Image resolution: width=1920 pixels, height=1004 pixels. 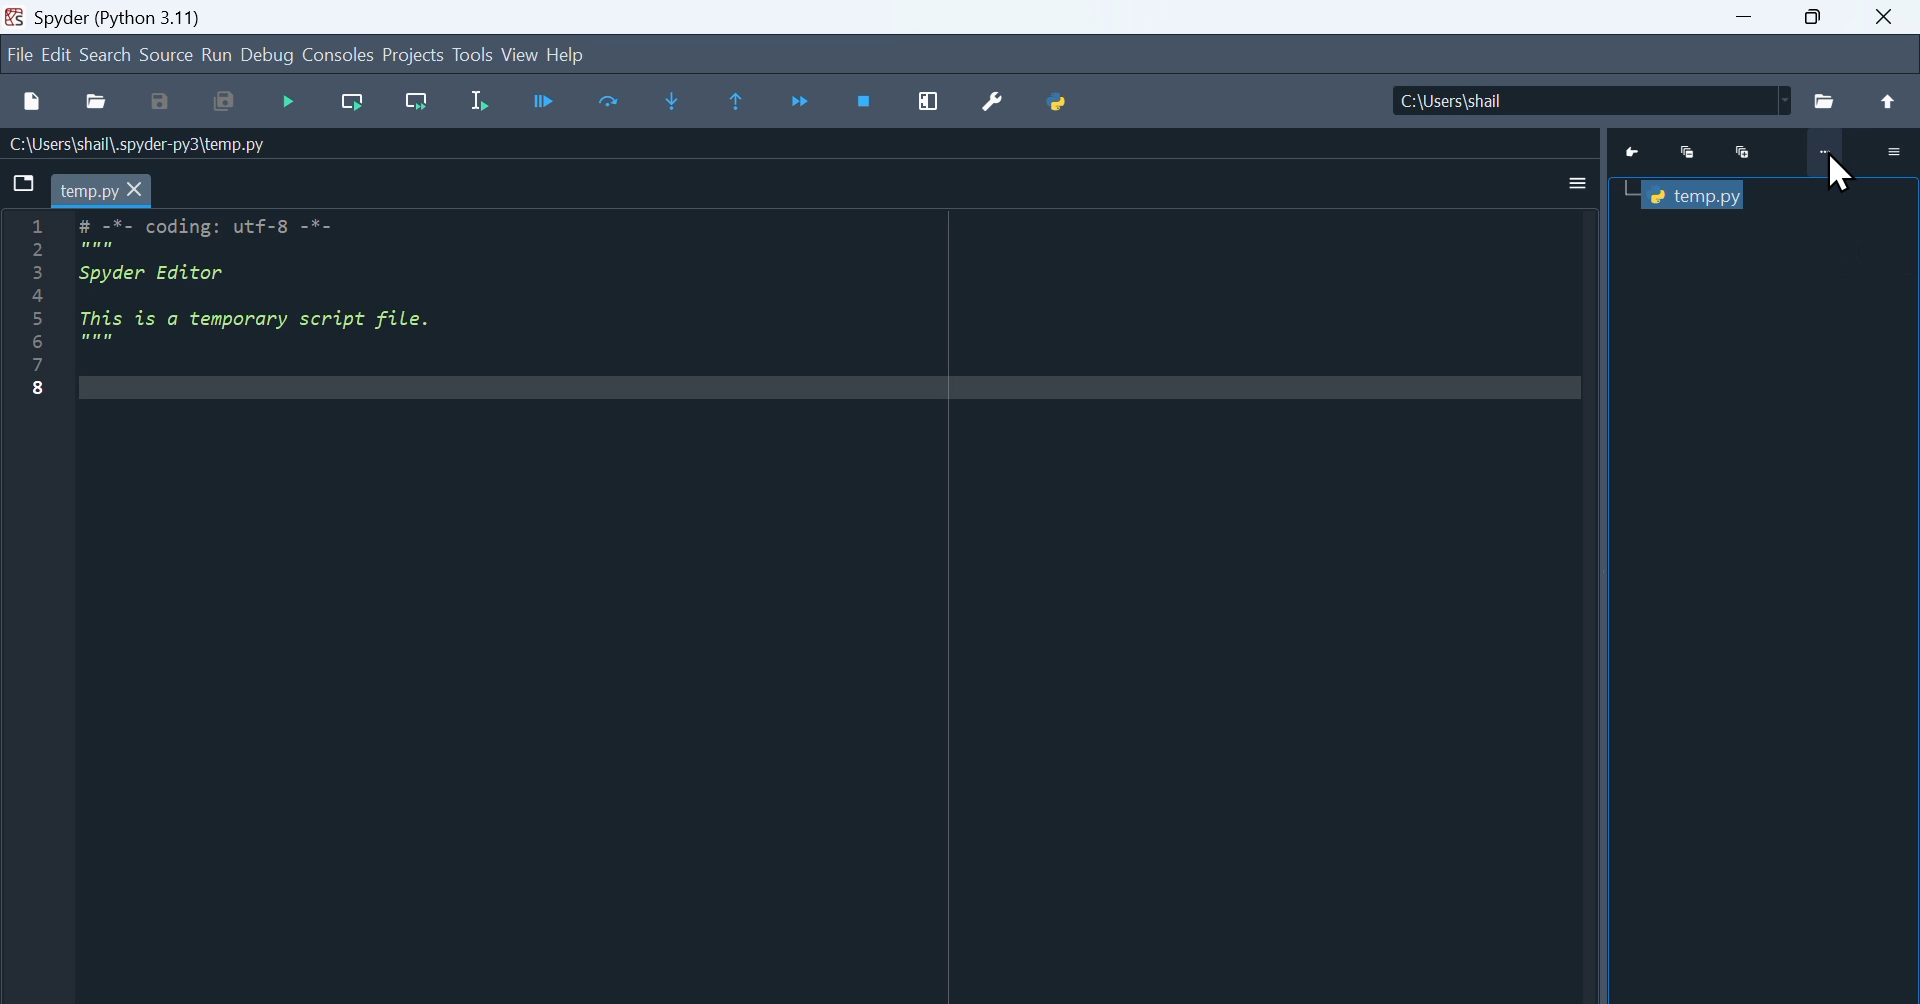 What do you see at coordinates (89, 191) in the screenshot?
I see `temp.py` at bounding box center [89, 191].